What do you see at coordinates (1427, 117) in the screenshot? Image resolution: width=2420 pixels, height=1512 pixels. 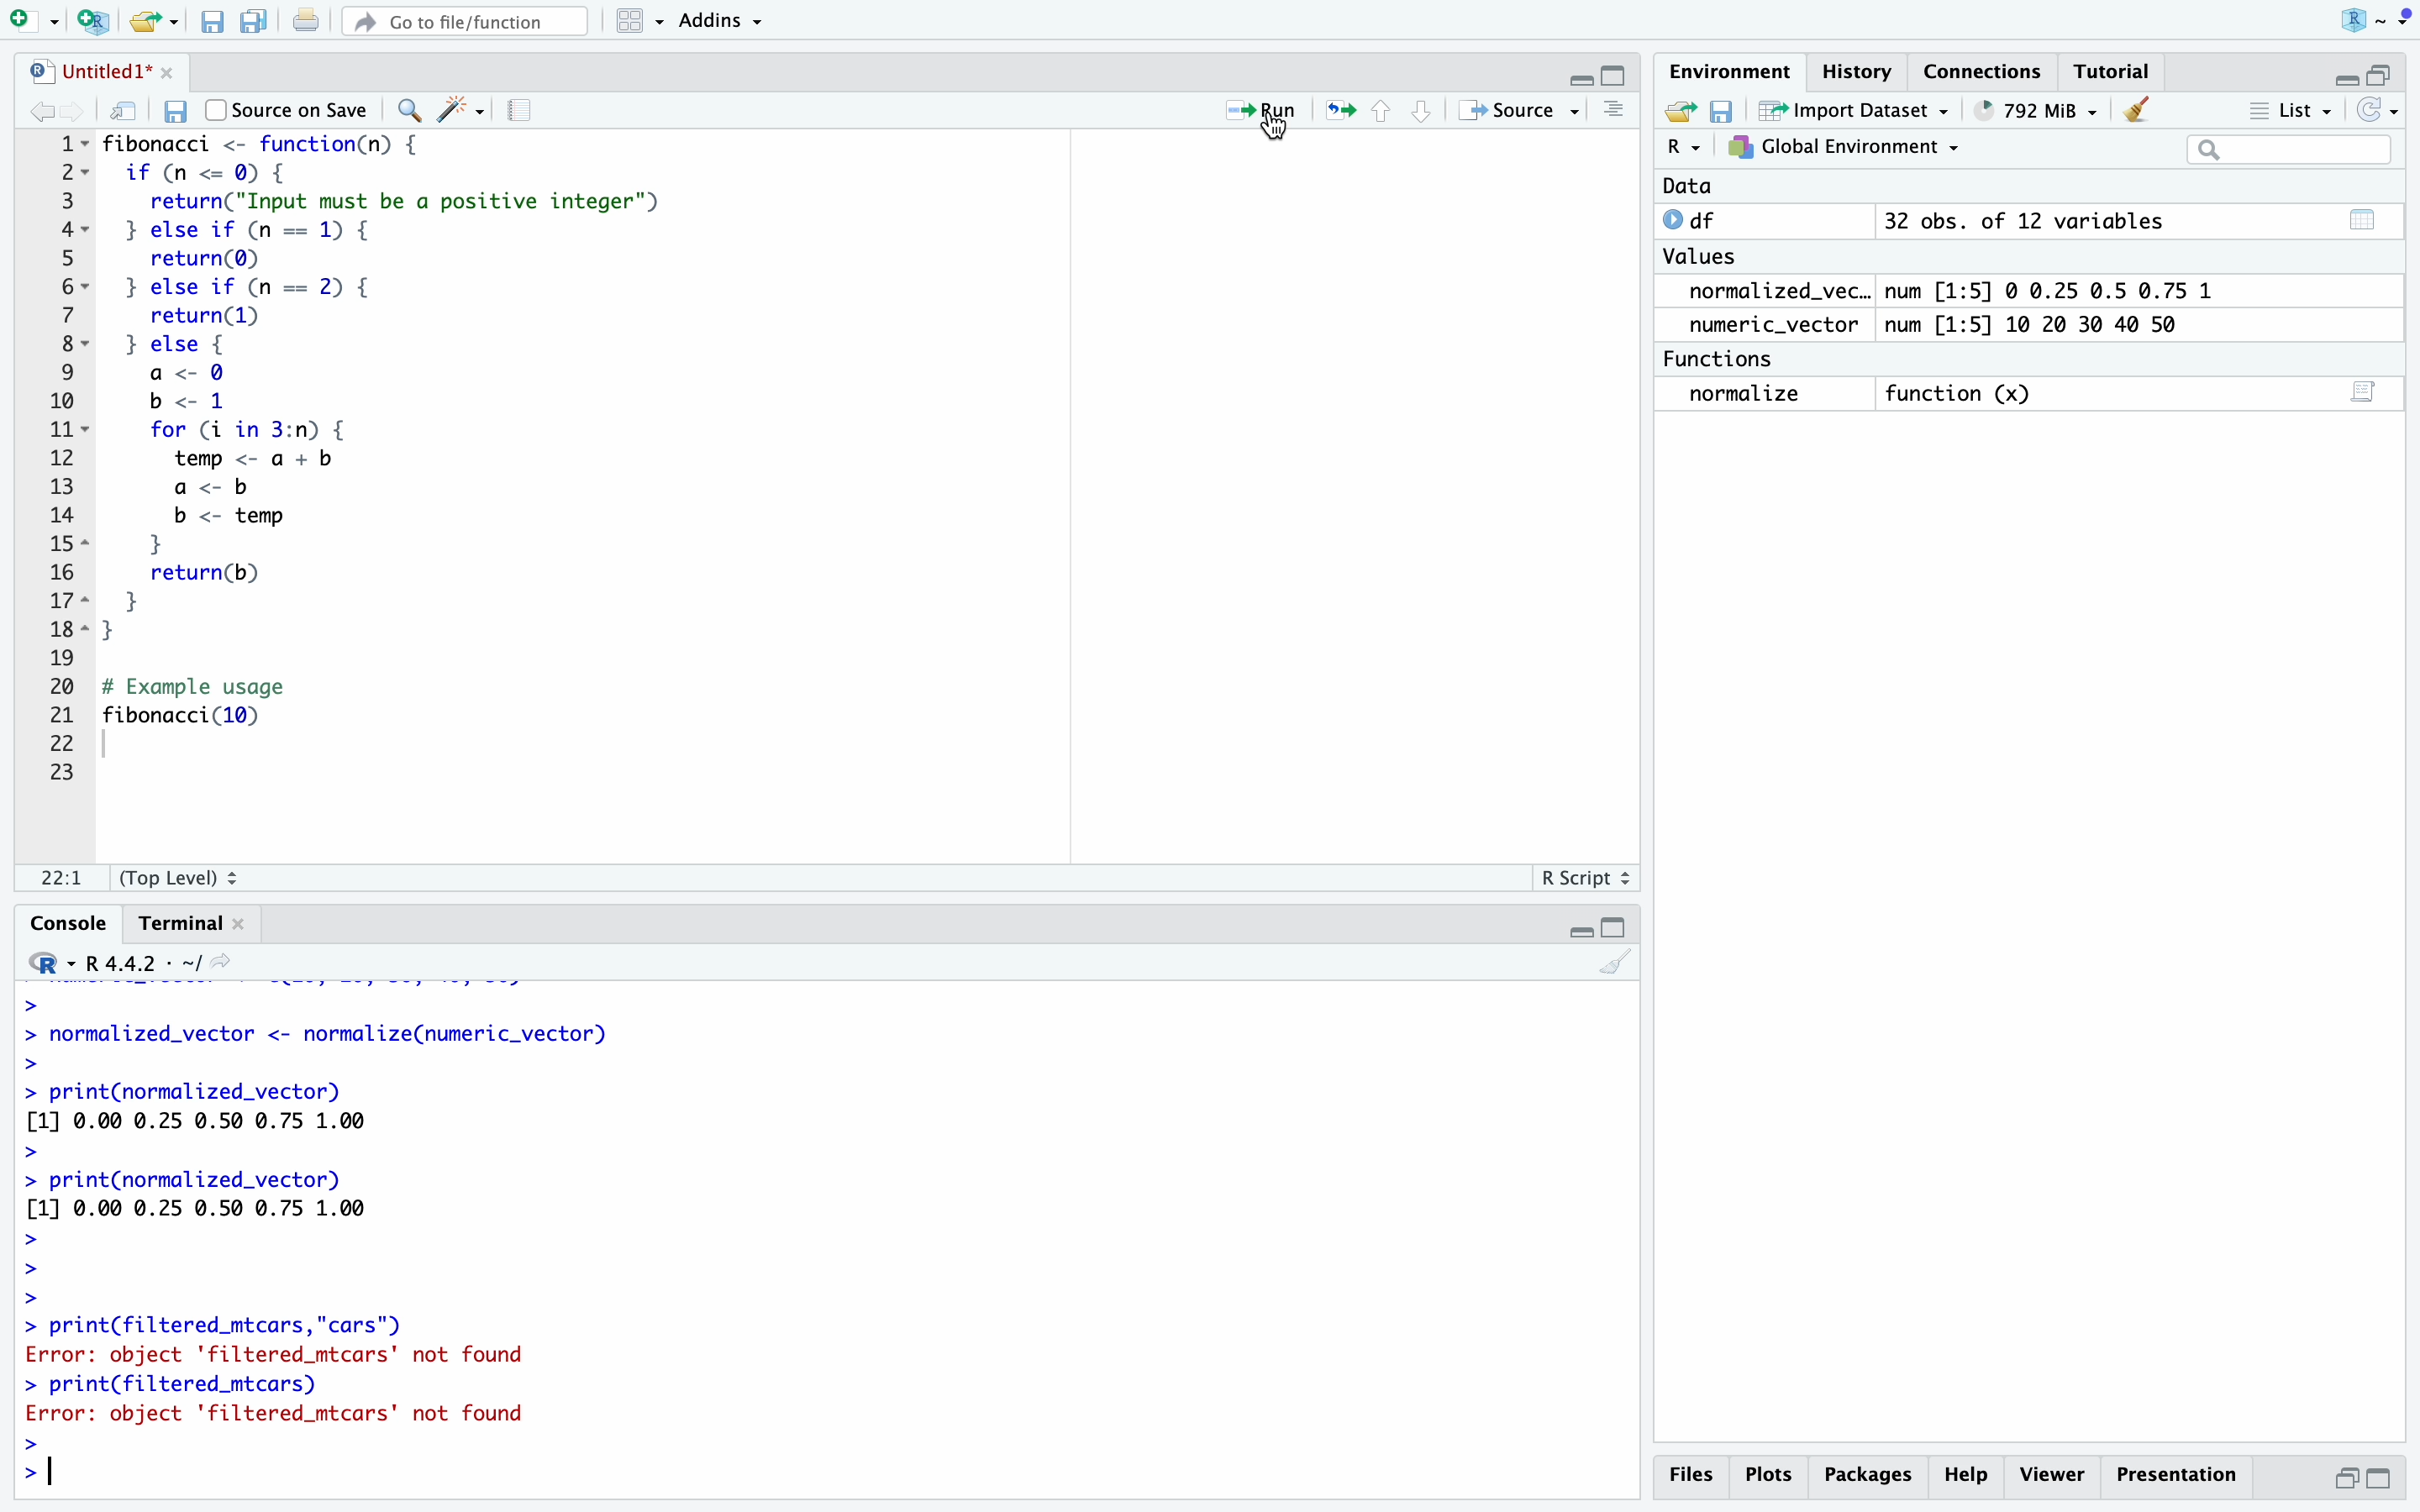 I see `go to next section/chunk` at bounding box center [1427, 117].